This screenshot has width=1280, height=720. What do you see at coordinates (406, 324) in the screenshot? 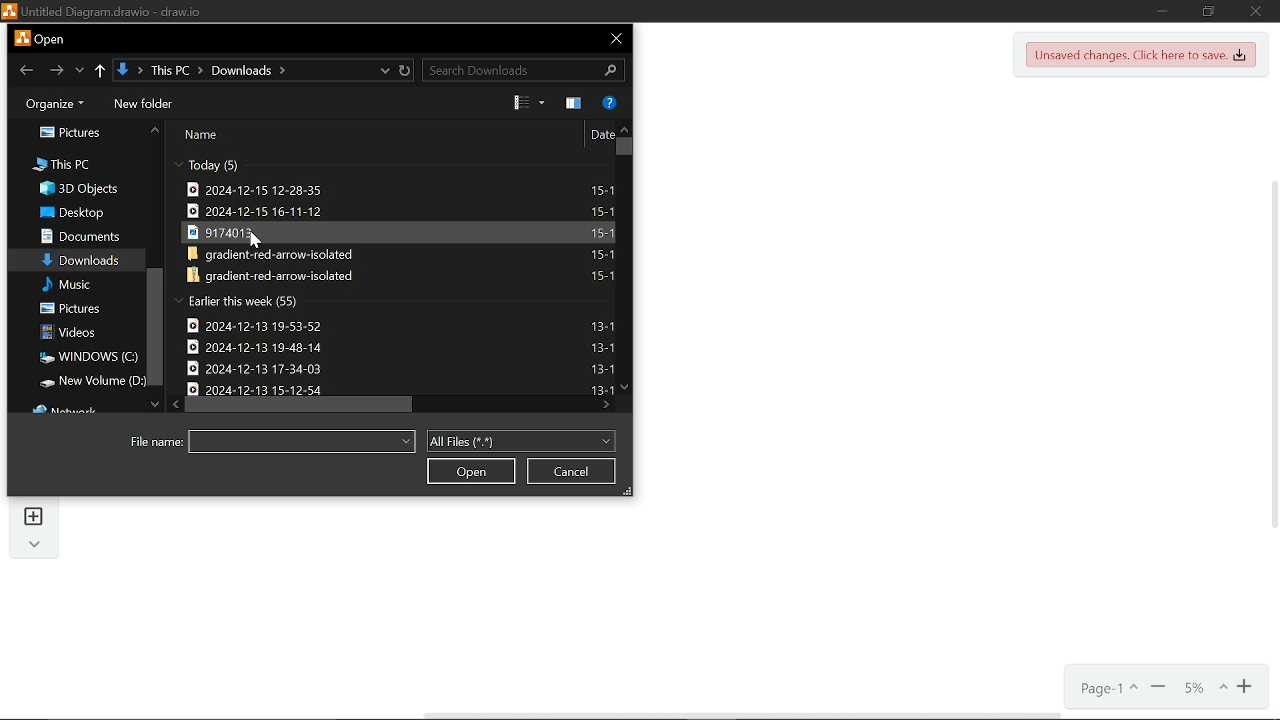
I see `file titled "2024-12-13 19-53-52"` at bounding box center [406, 324].